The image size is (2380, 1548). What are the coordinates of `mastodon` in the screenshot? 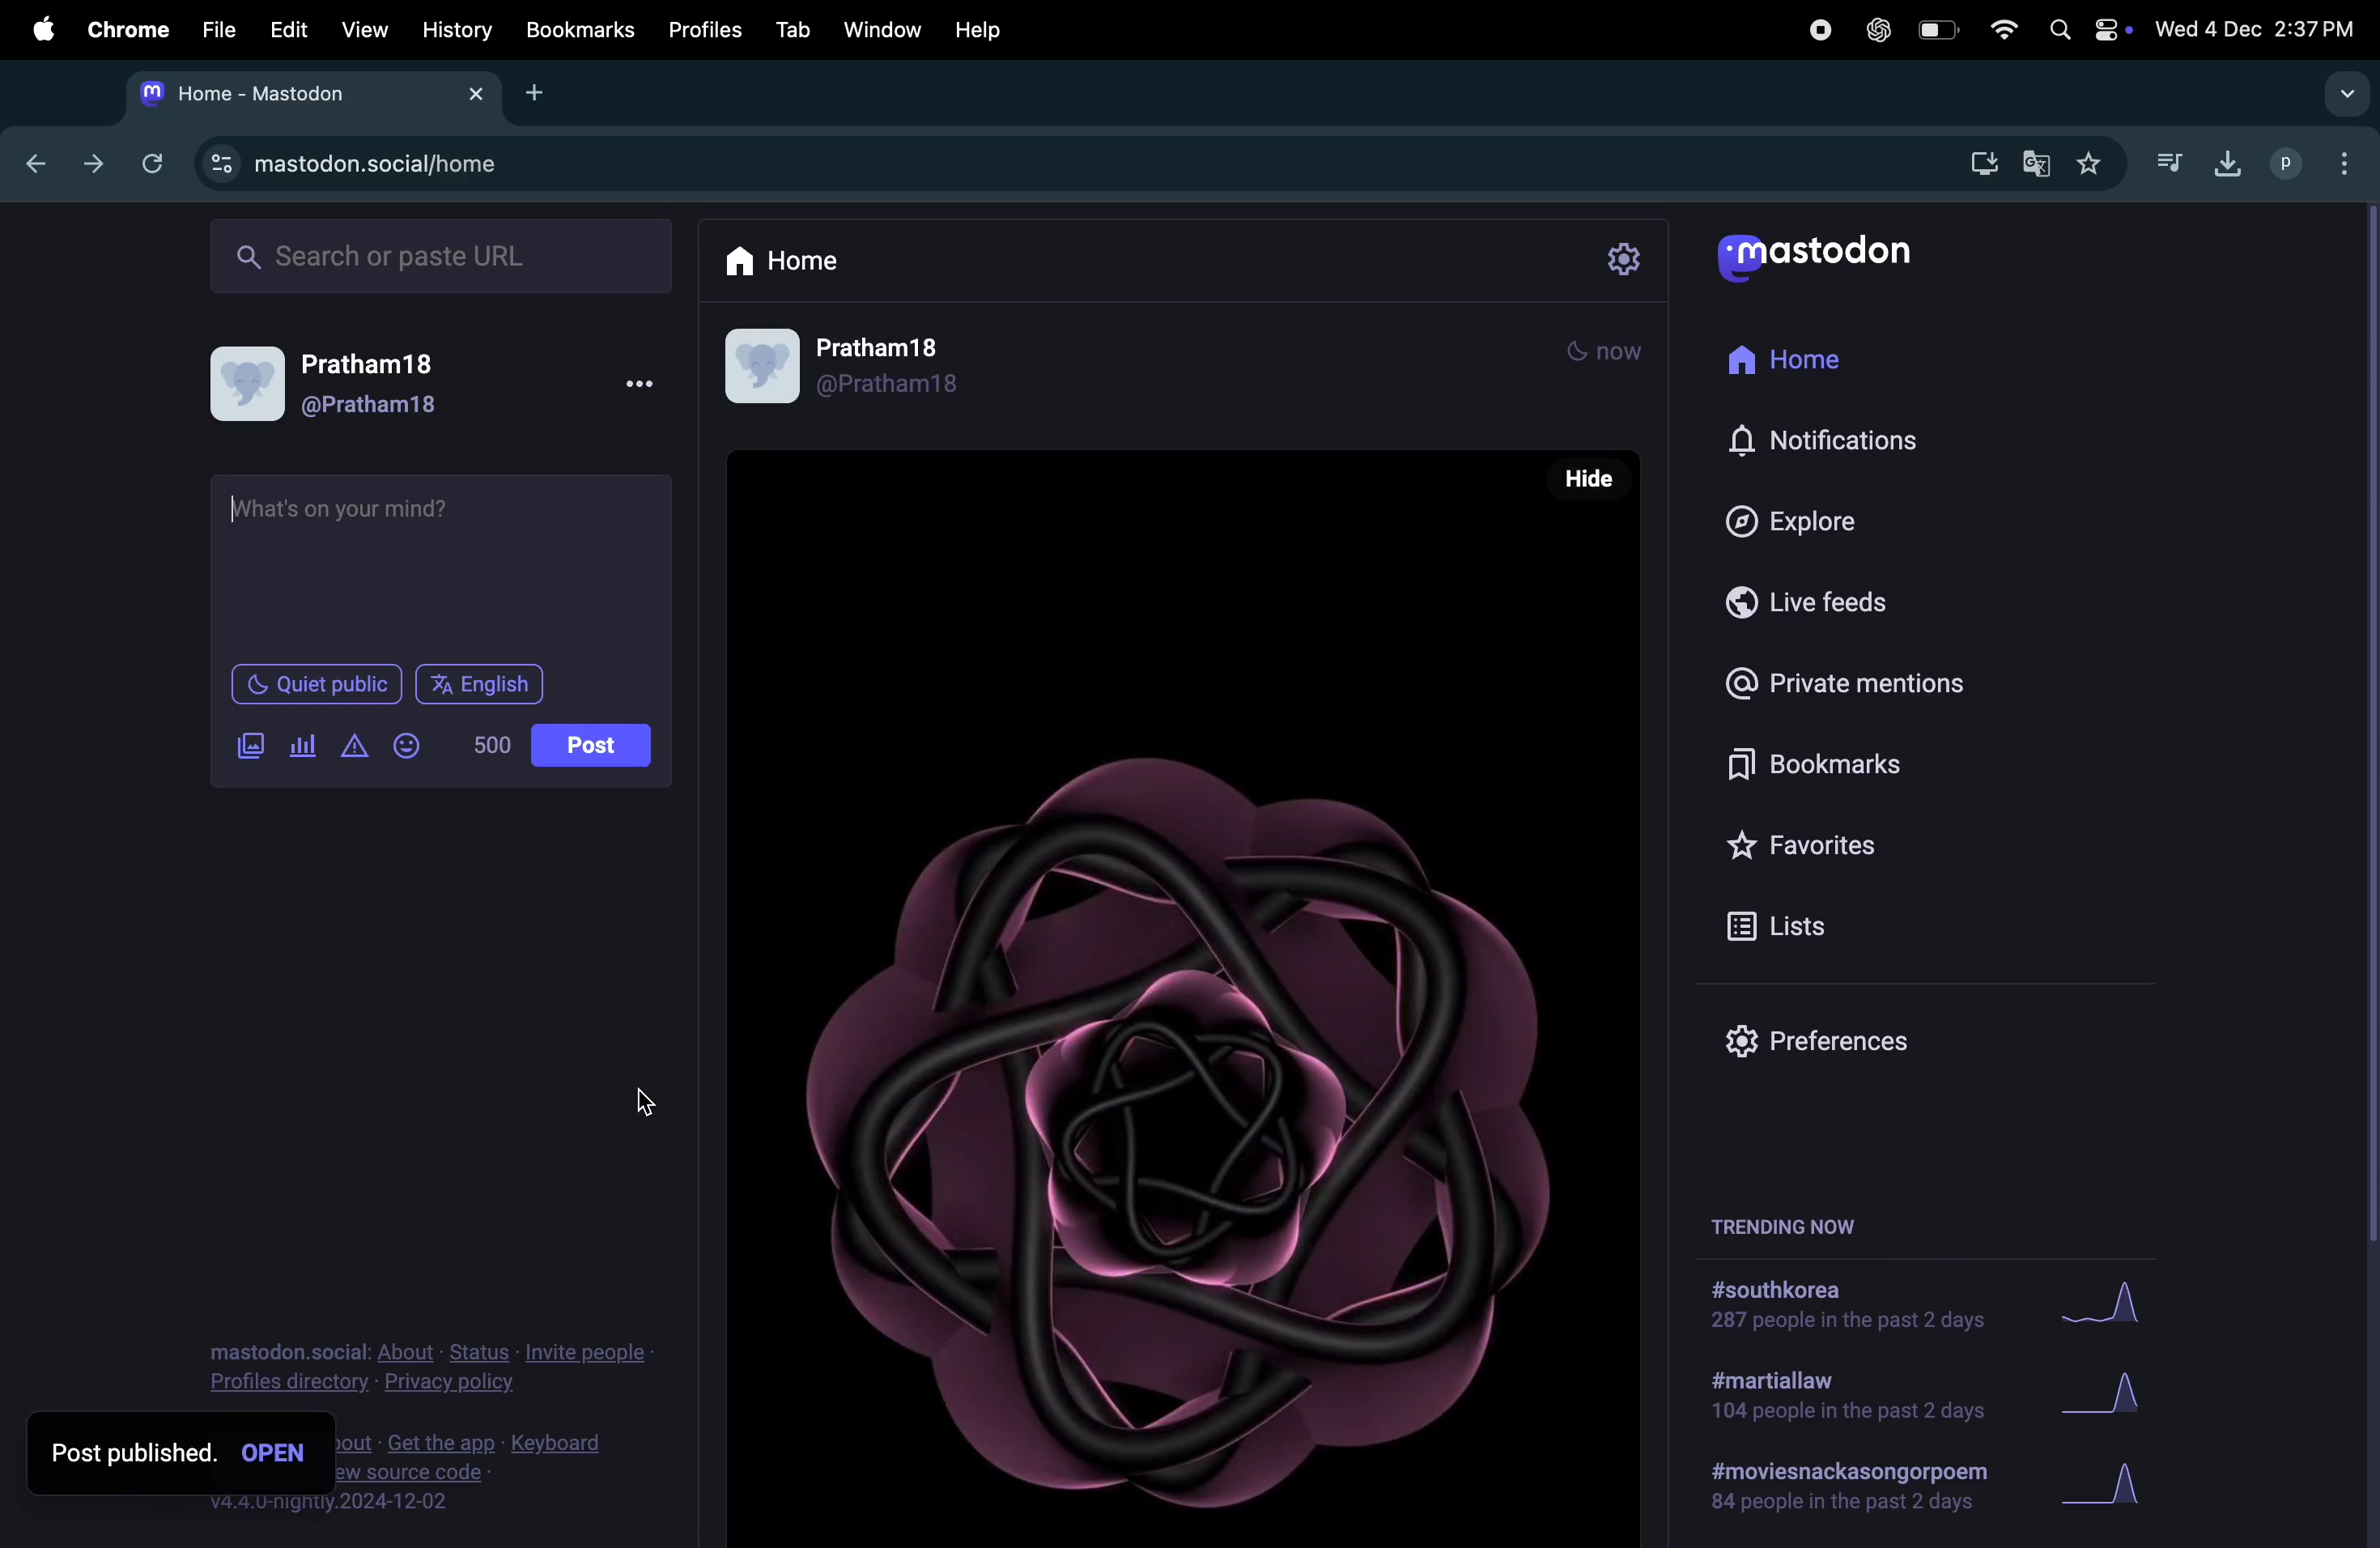 It's located at (1814, 250).